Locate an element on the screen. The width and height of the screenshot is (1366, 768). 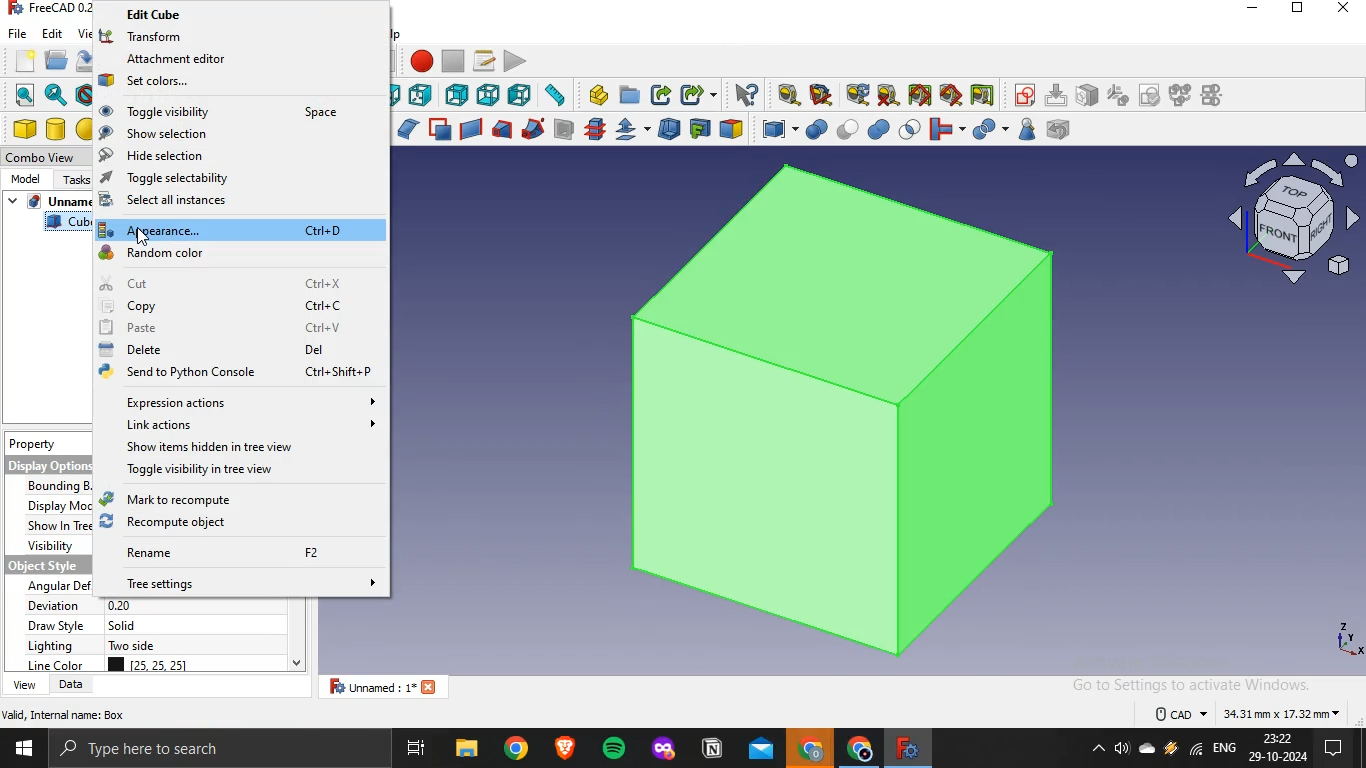
macros is located at coordinates (484, 60).